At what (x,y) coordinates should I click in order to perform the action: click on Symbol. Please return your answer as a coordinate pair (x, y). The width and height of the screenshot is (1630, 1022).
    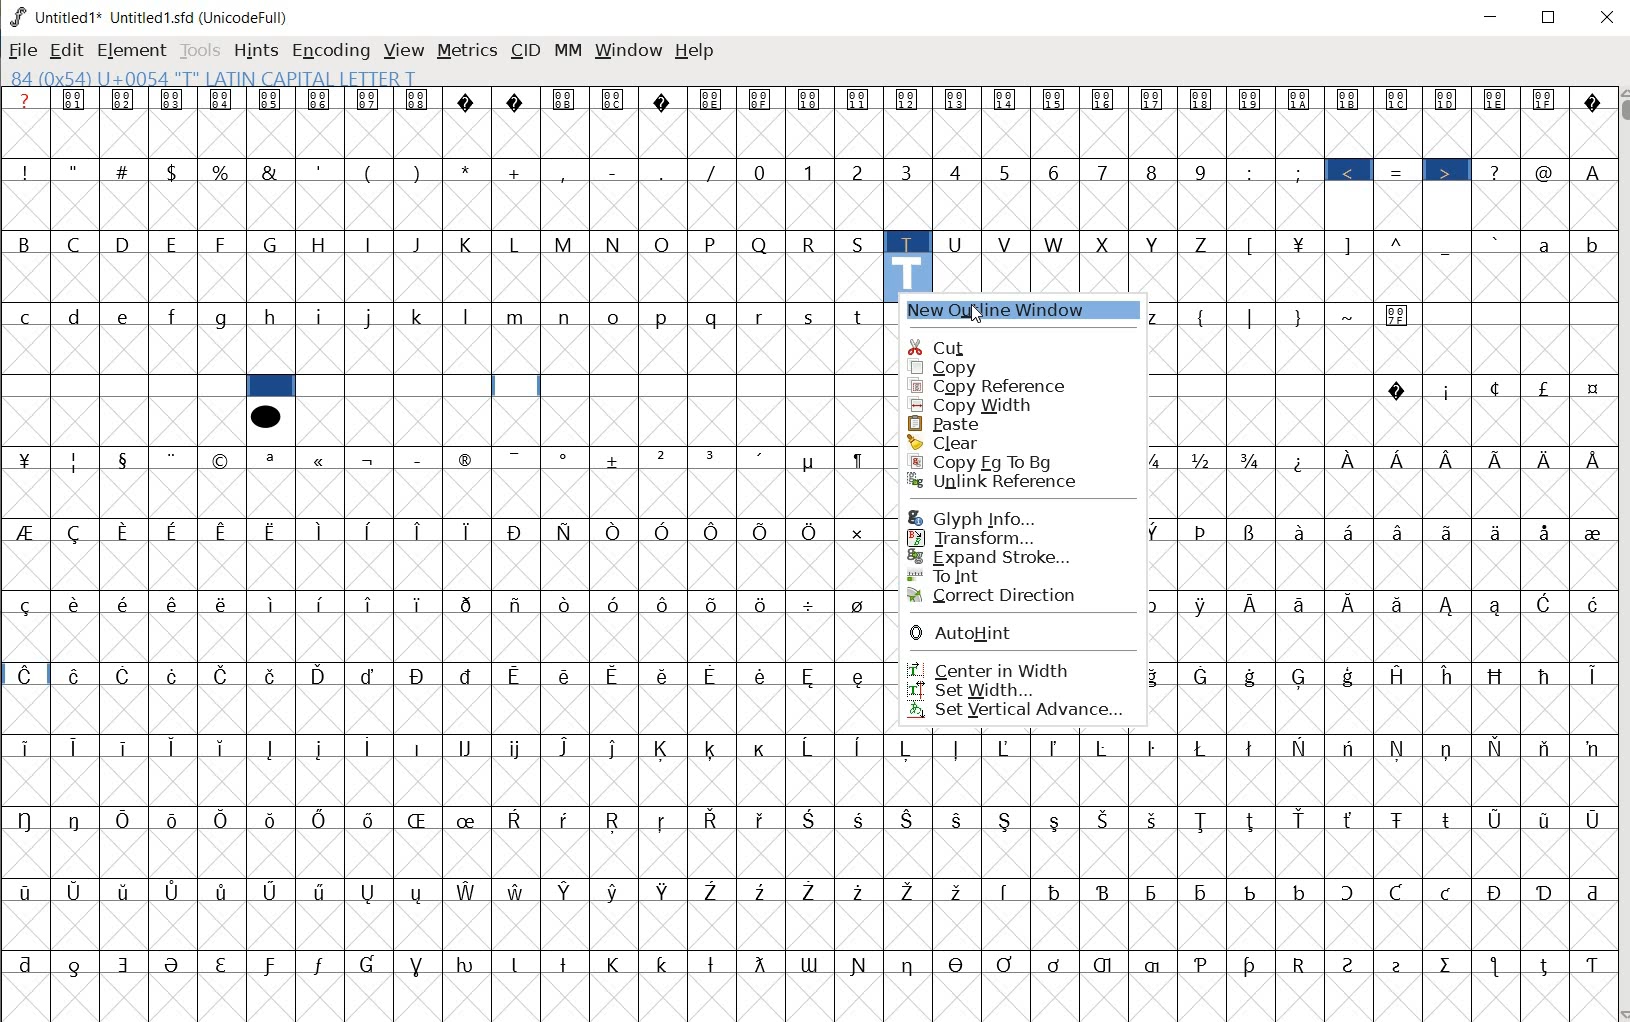
    Looking at the image, I should click on (420, 531).